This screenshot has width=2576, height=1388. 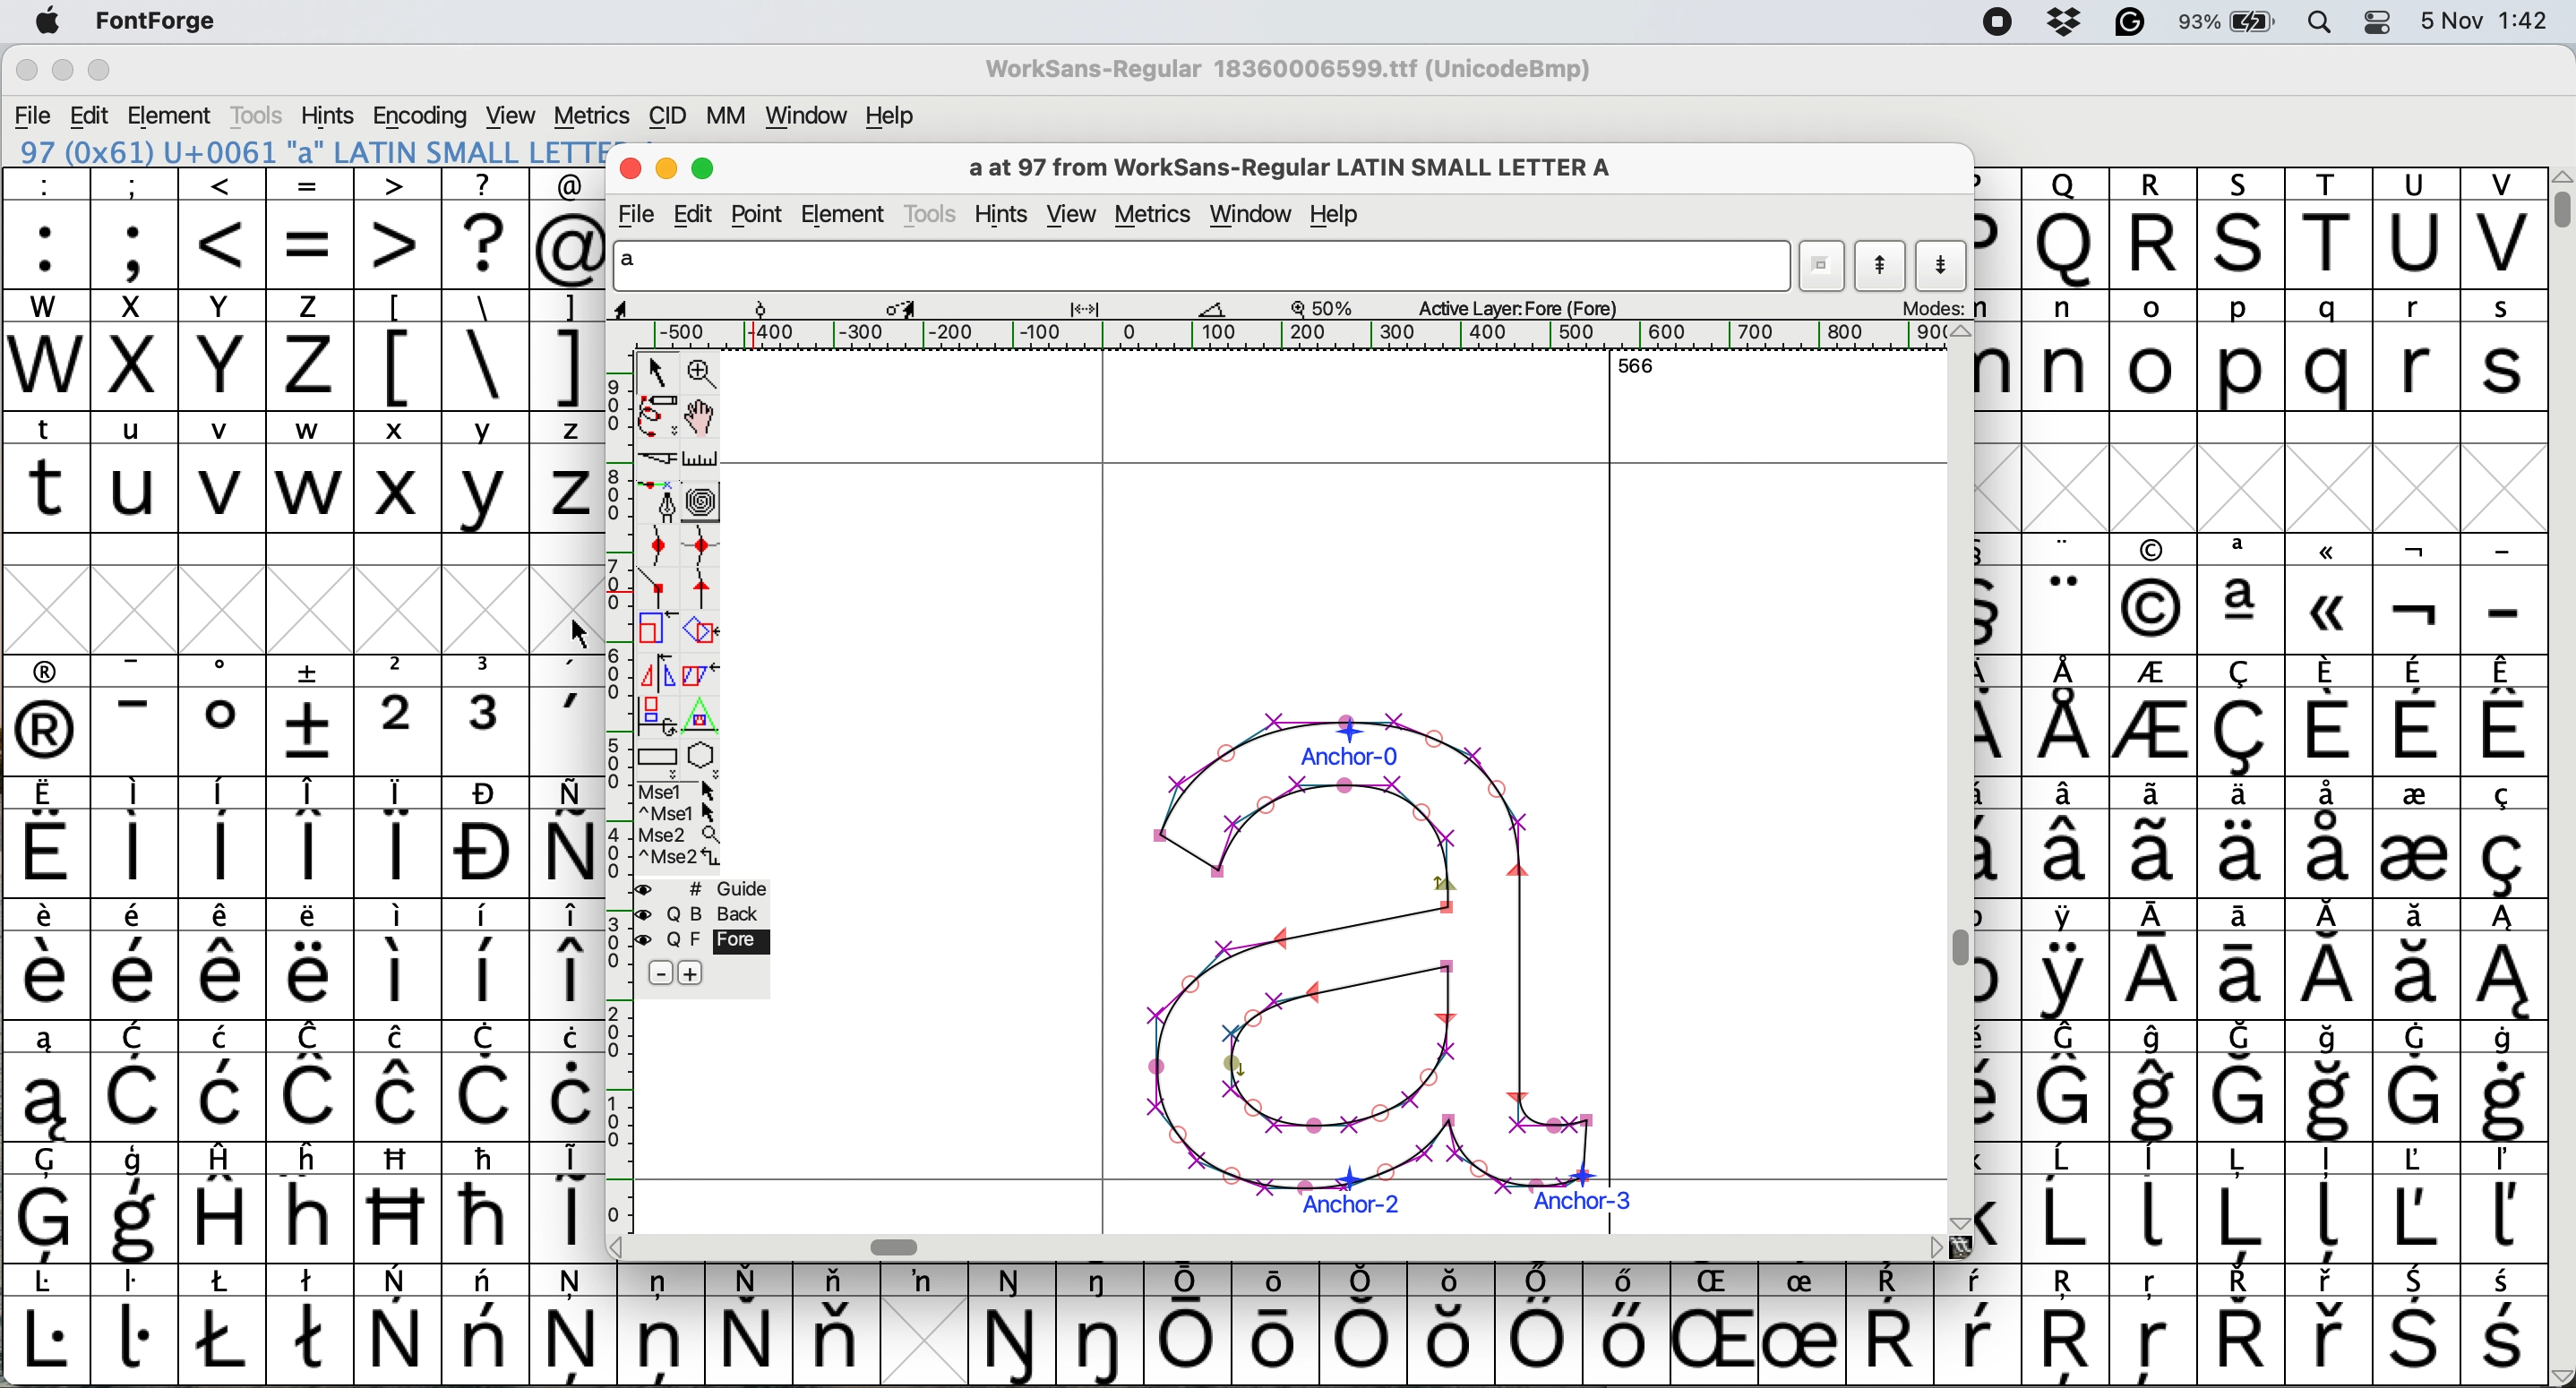 What do you see at coordinates (2070, 837) in the screenshot?
I see `symbol` at bounding box center [2070, 837].